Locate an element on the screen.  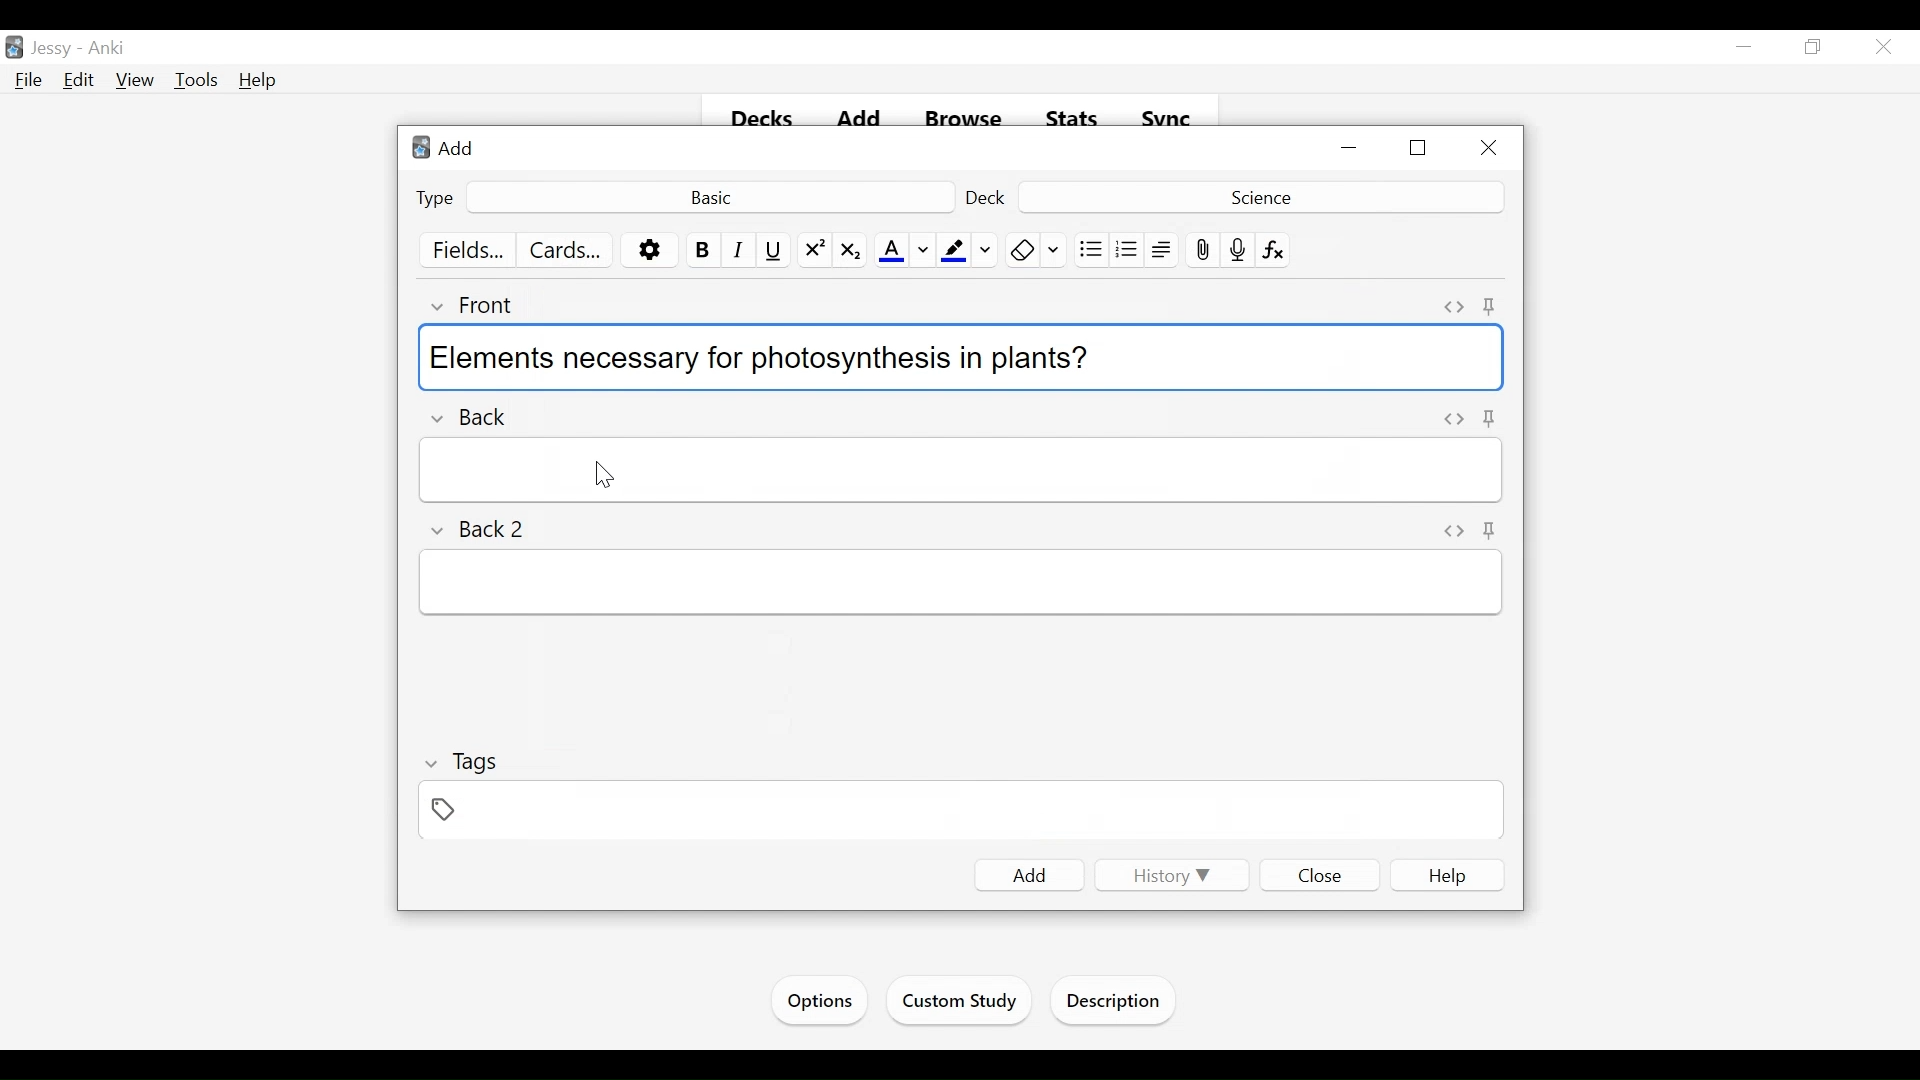
Close is located at coordinates (1881, 49).